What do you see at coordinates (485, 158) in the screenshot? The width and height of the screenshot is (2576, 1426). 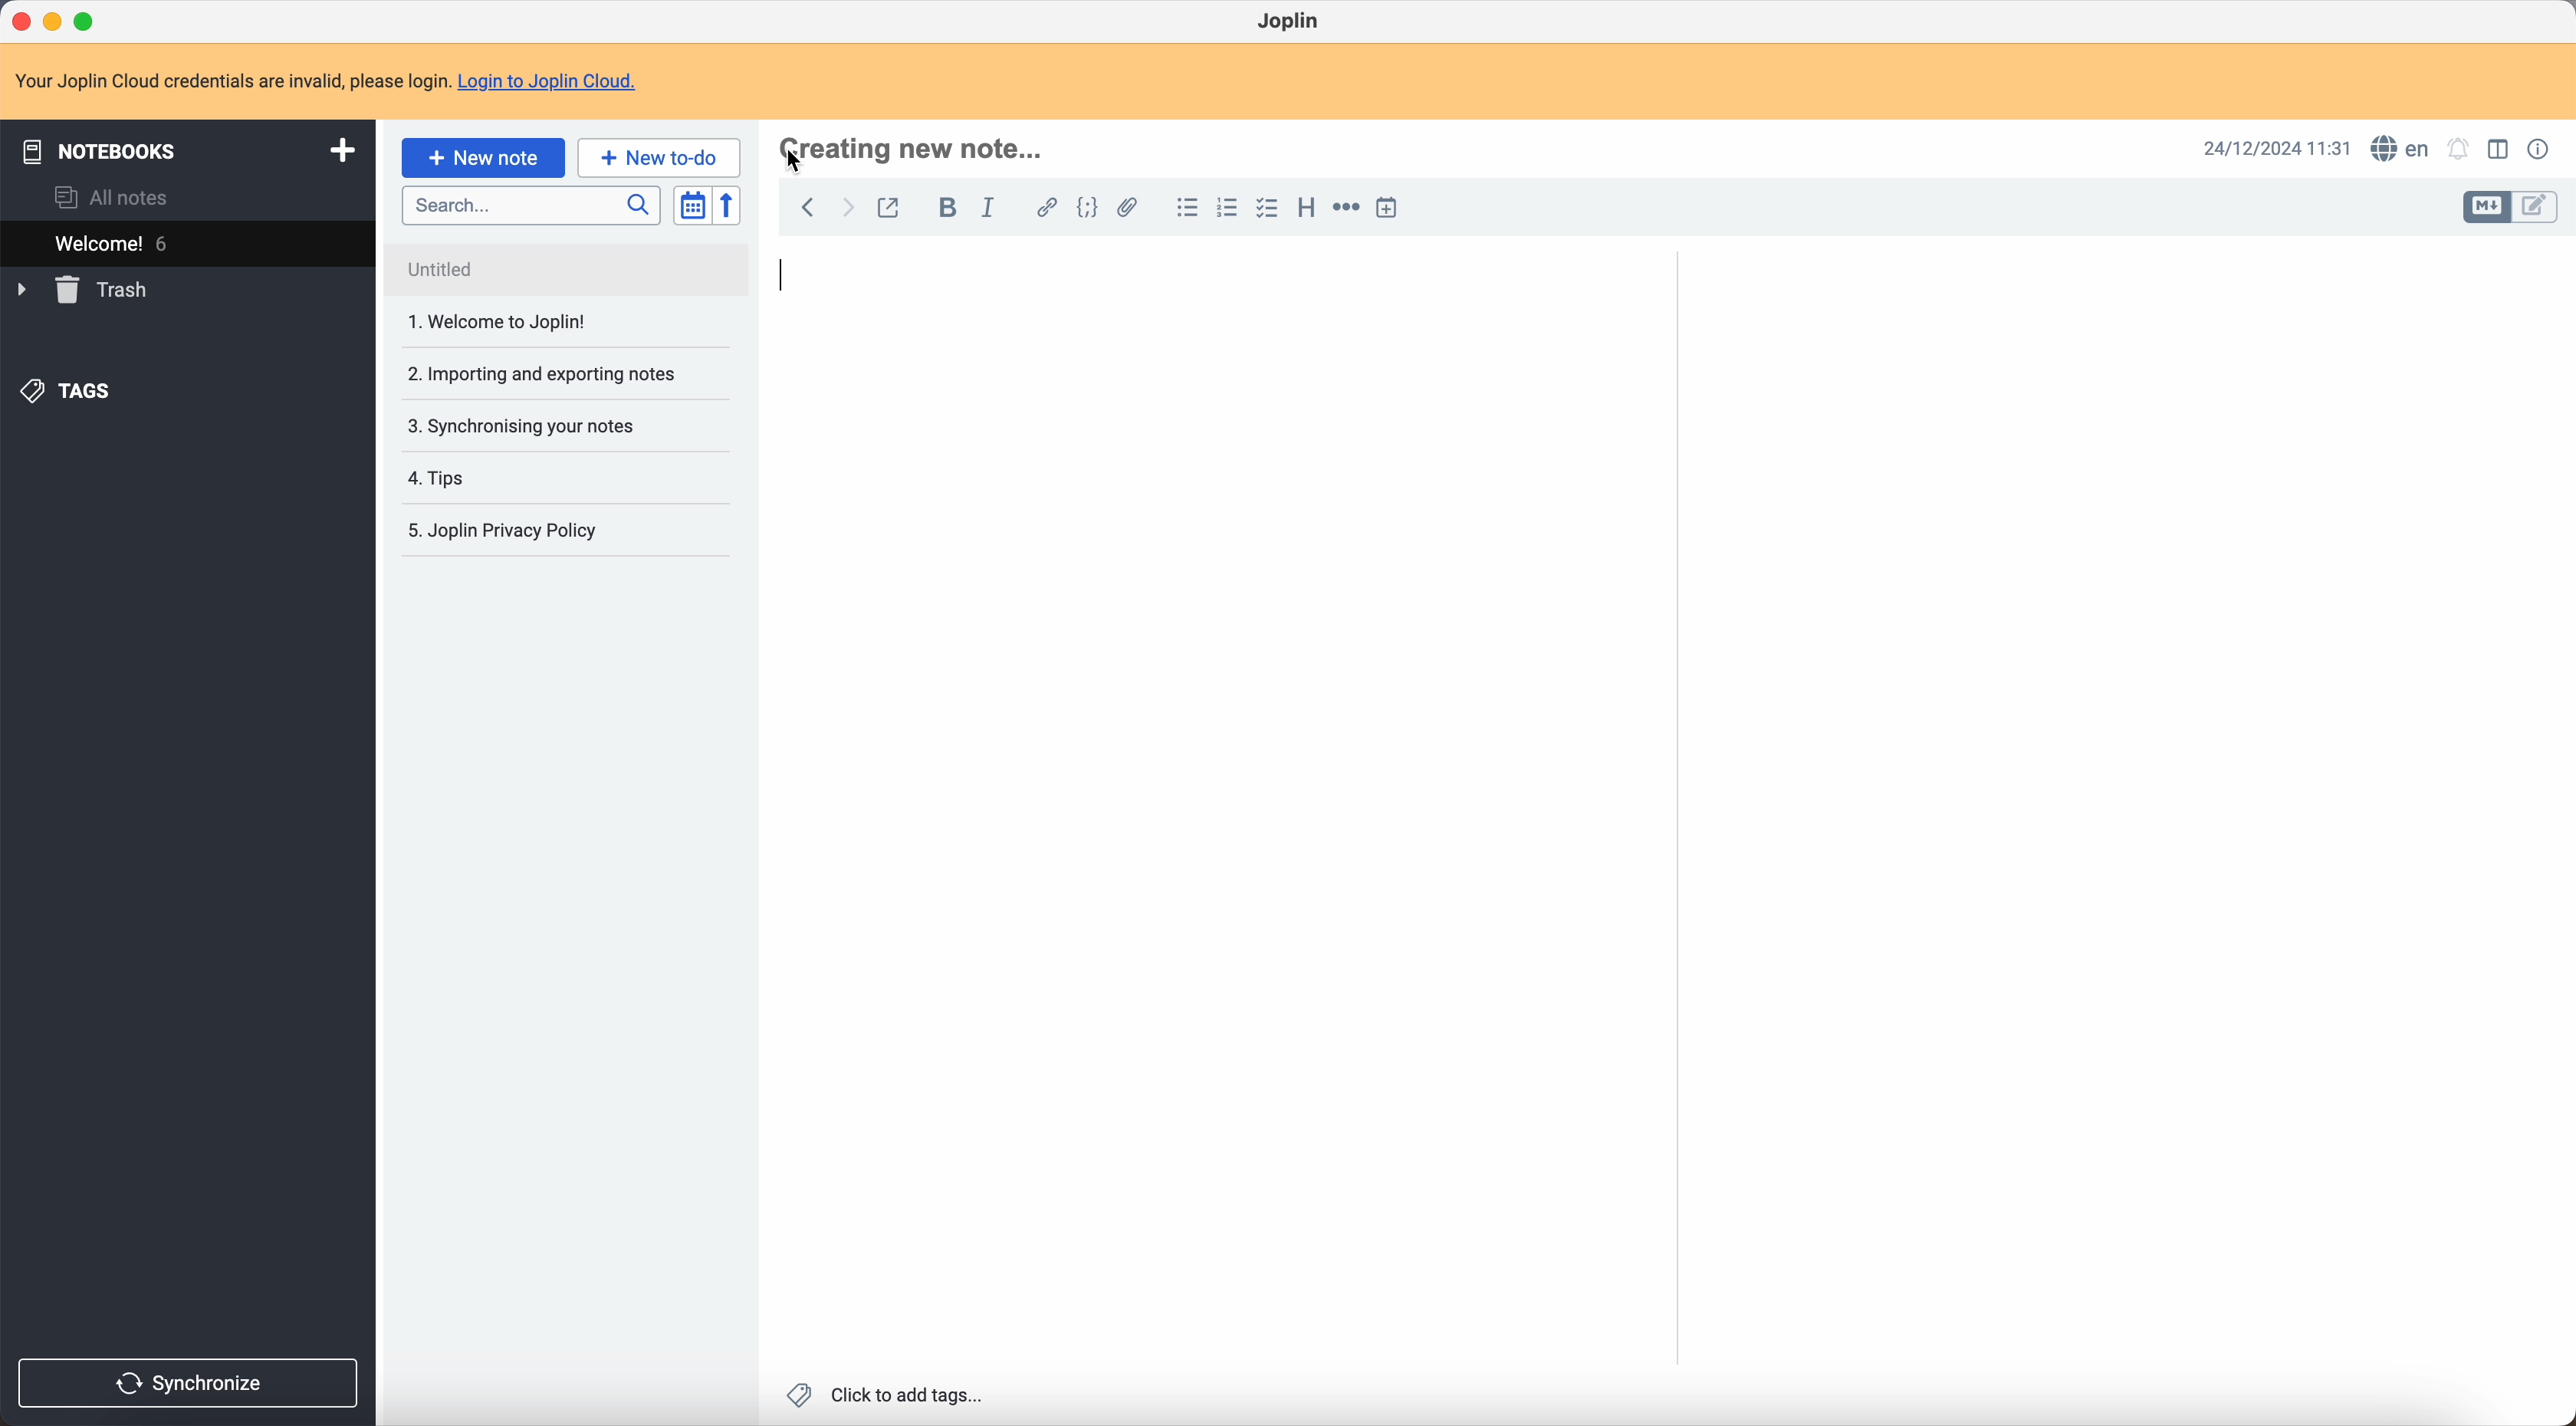 I see `click on new note` at bounding box center [485, 158].